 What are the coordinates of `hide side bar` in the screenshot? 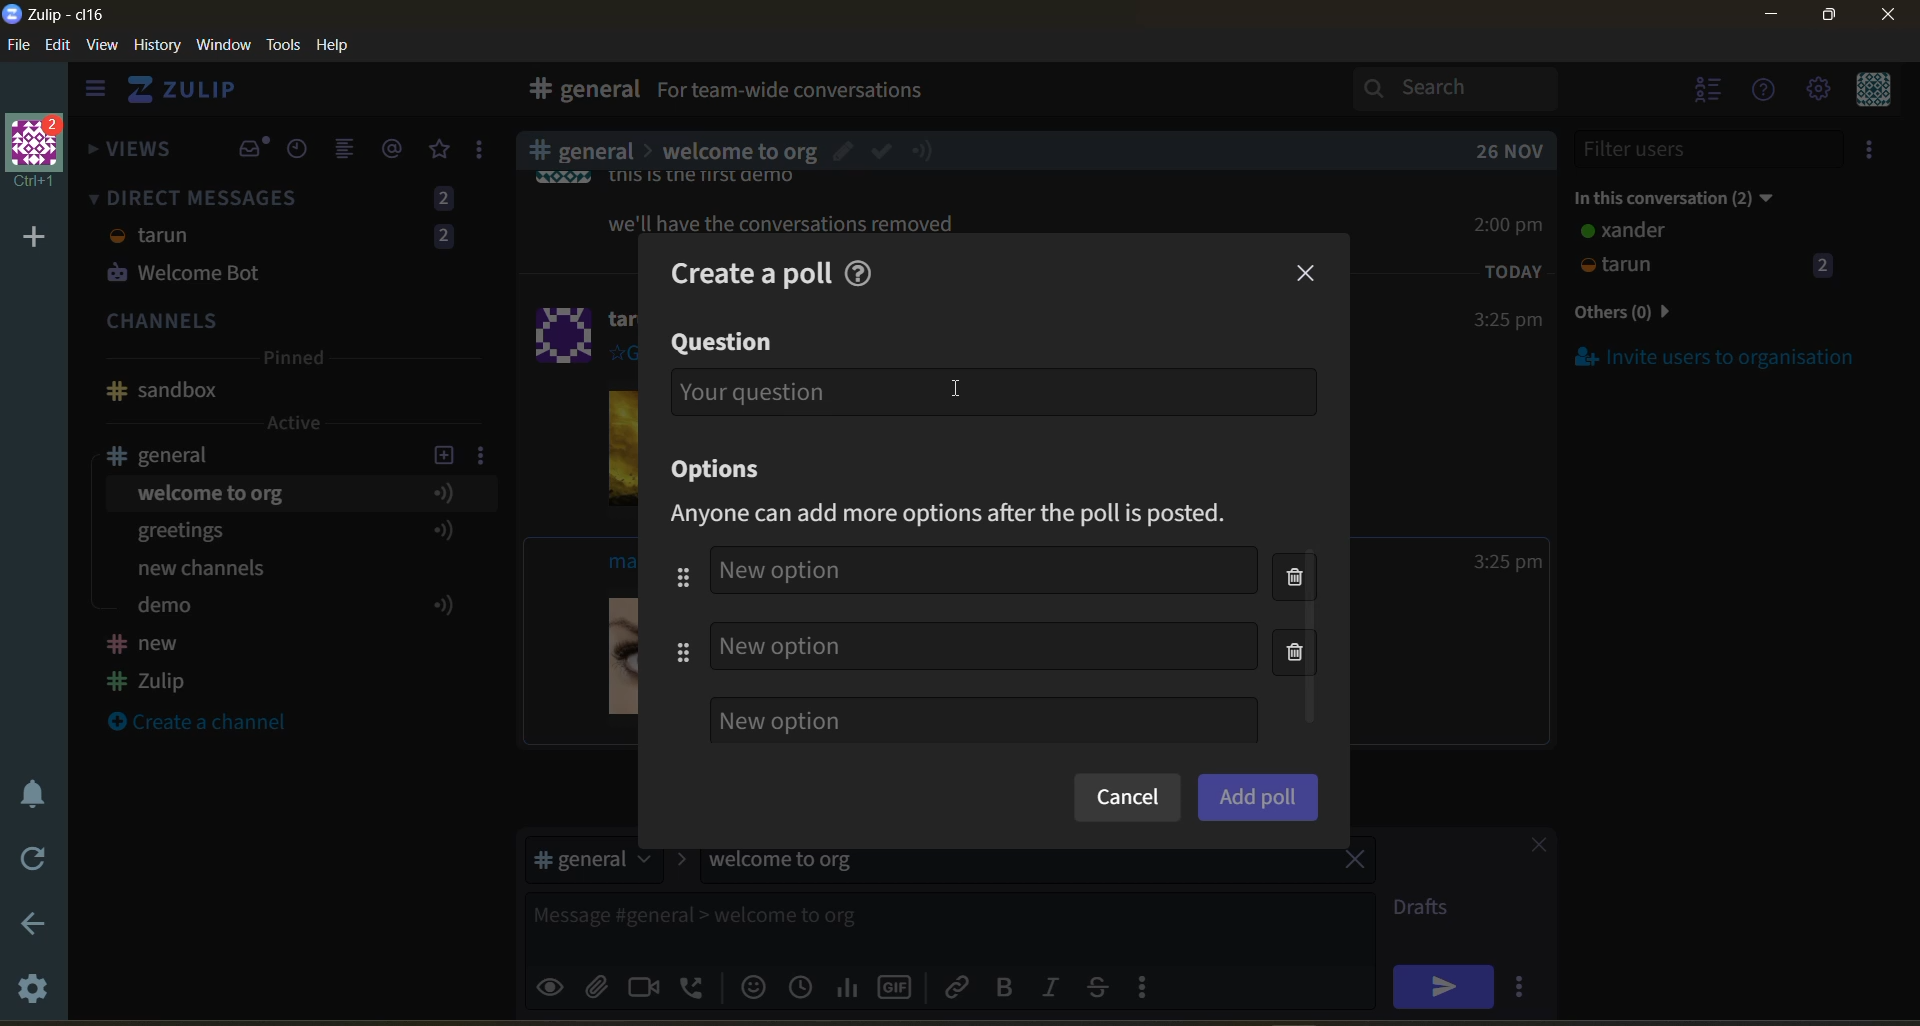 It's located at (95, 93).